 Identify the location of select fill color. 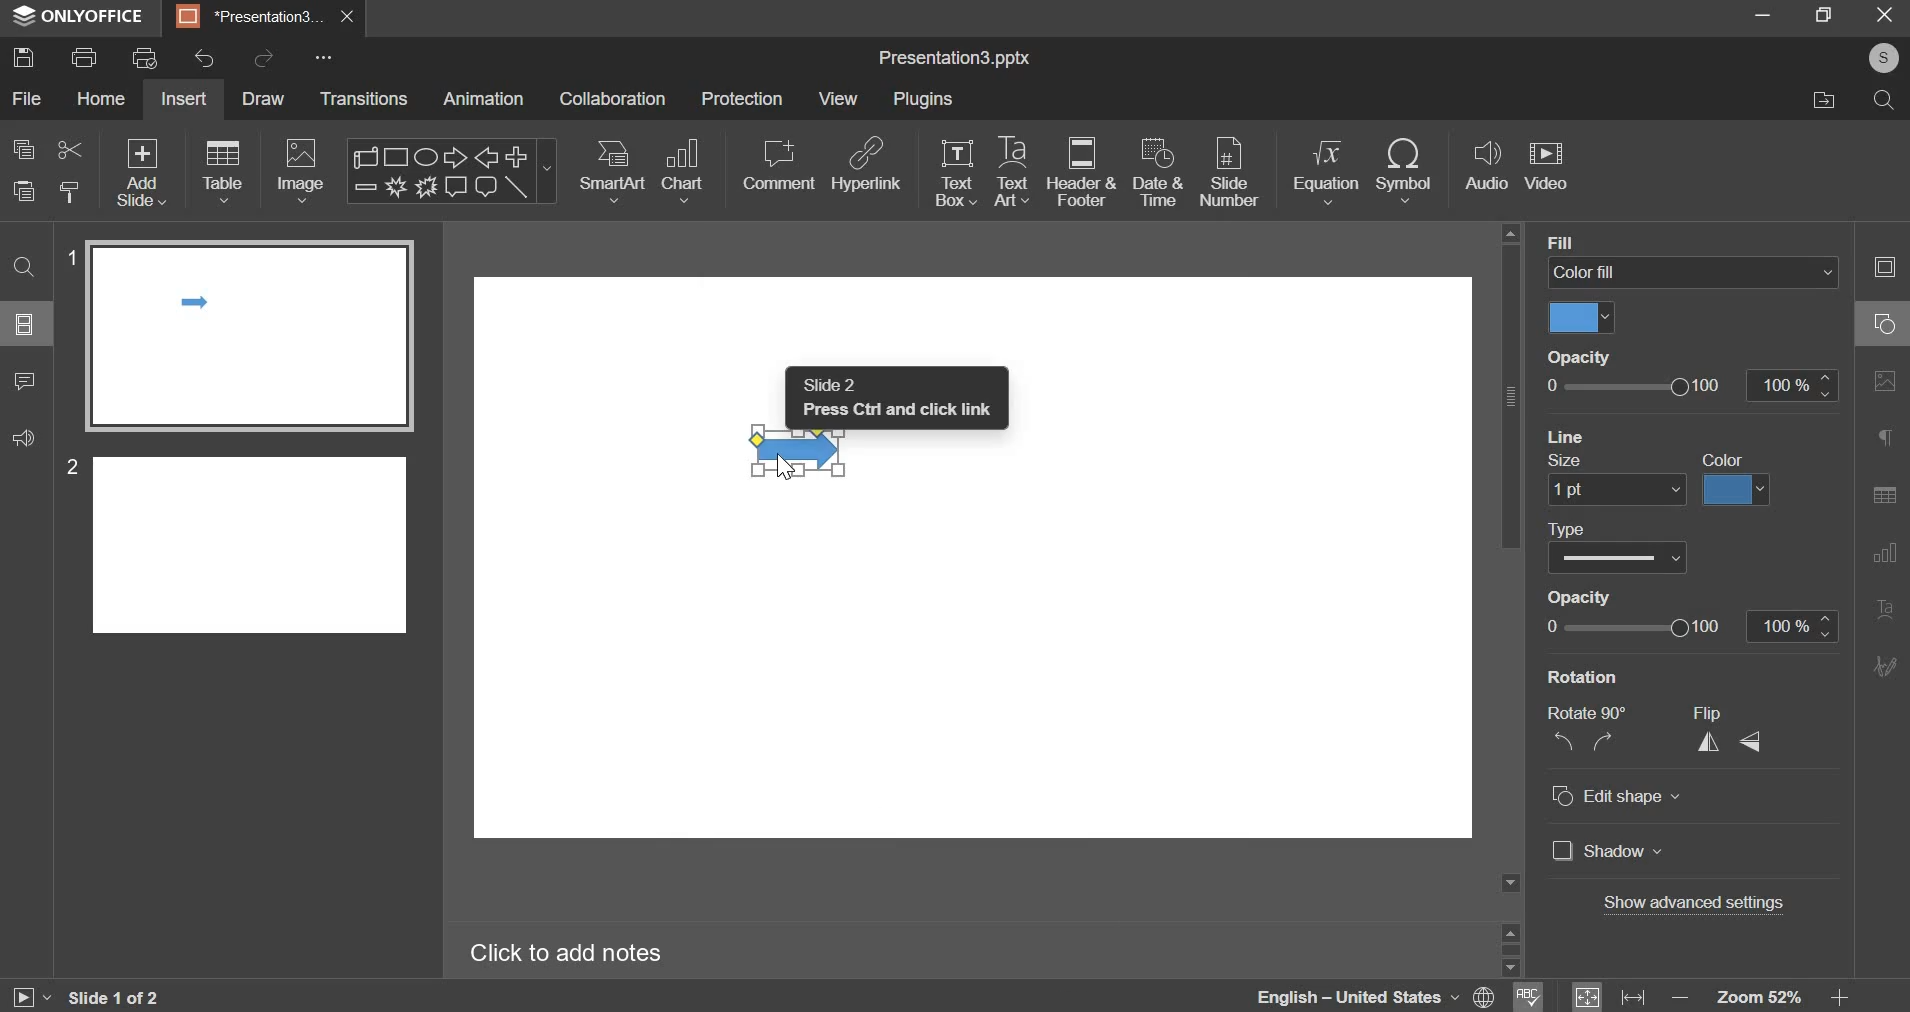
(1582, 318).